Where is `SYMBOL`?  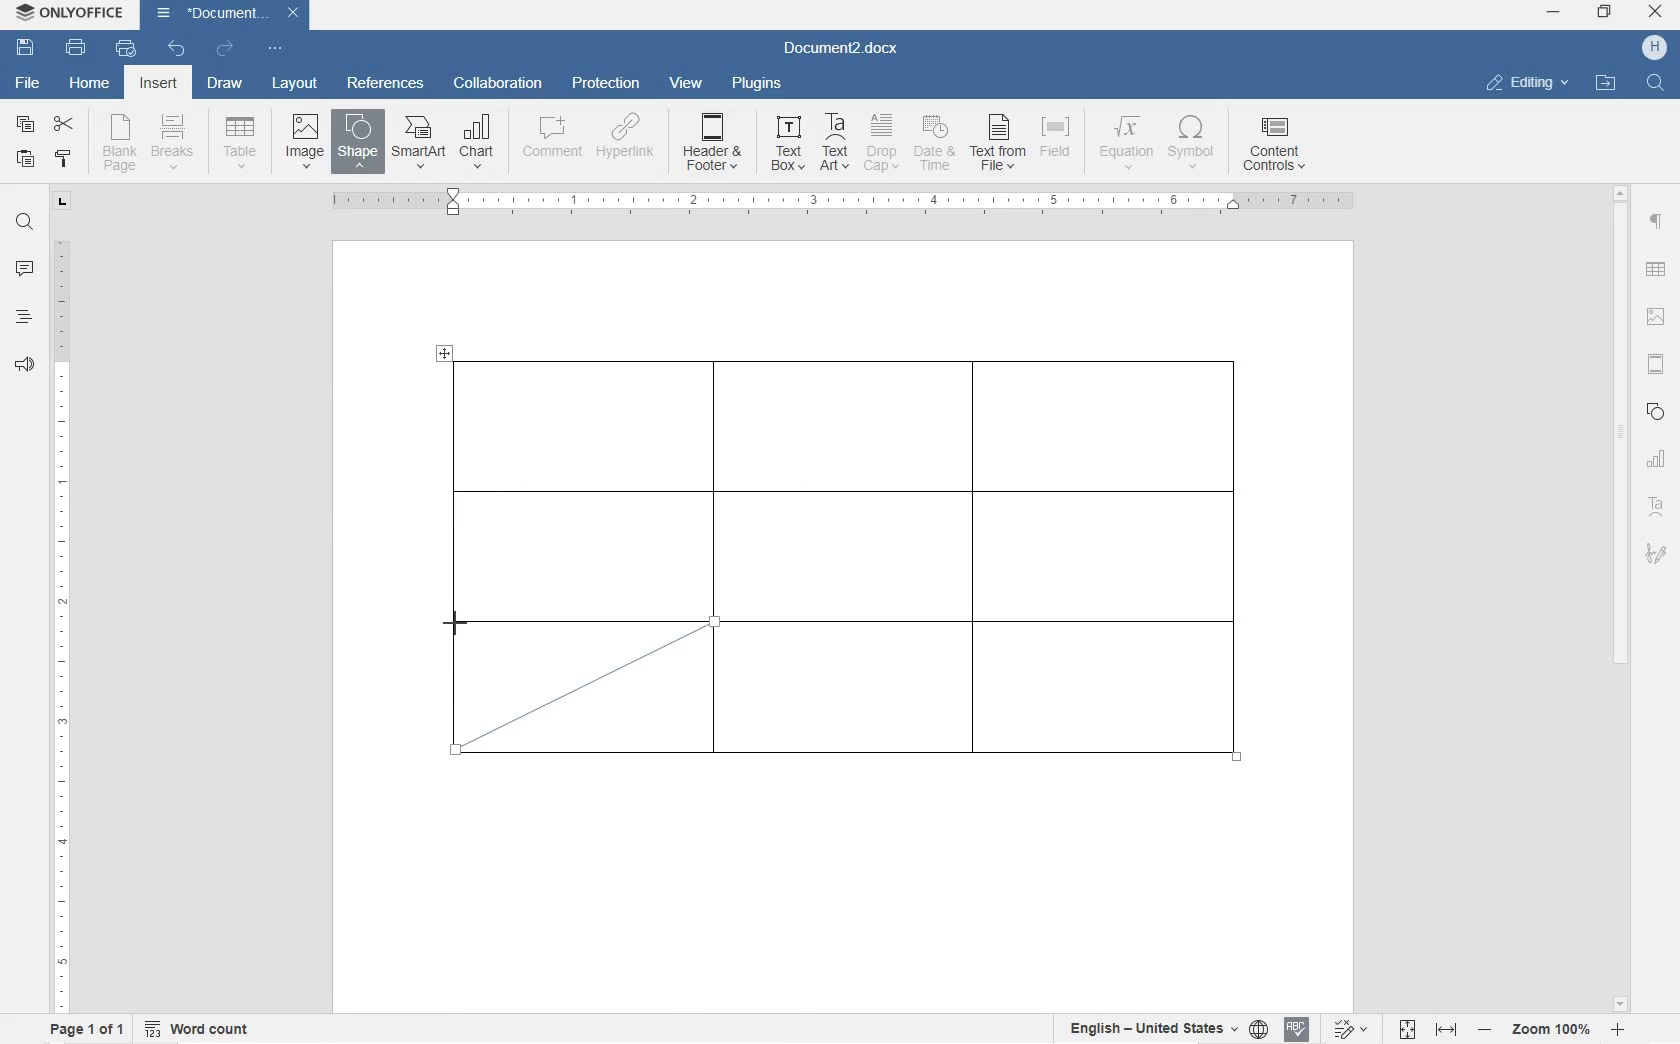 SYMBOL is located at coordinates (1193, 146).